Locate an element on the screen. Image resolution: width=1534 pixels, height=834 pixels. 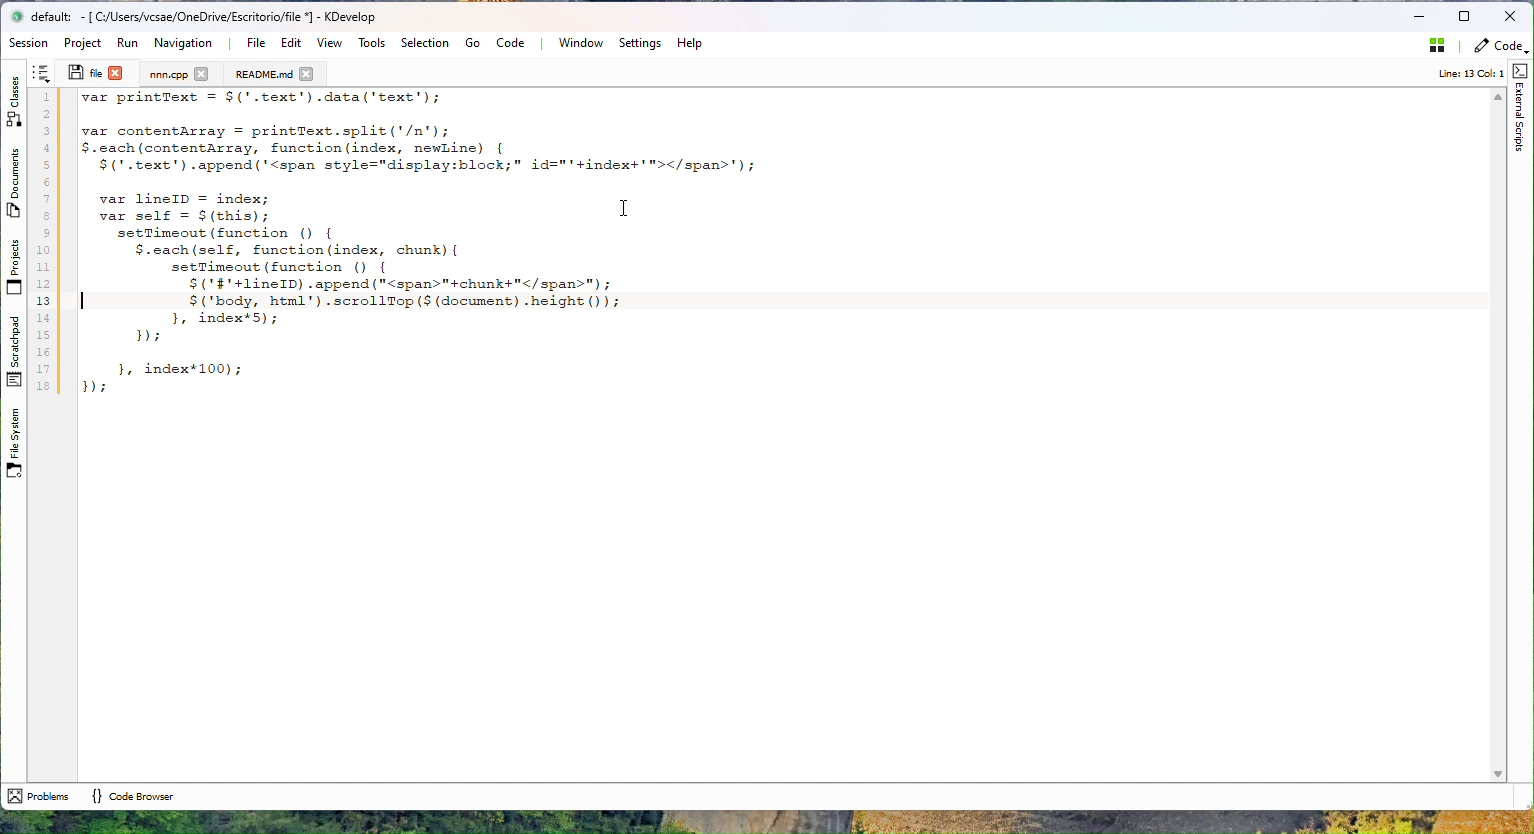
Class is located at coordinates (15, 98).